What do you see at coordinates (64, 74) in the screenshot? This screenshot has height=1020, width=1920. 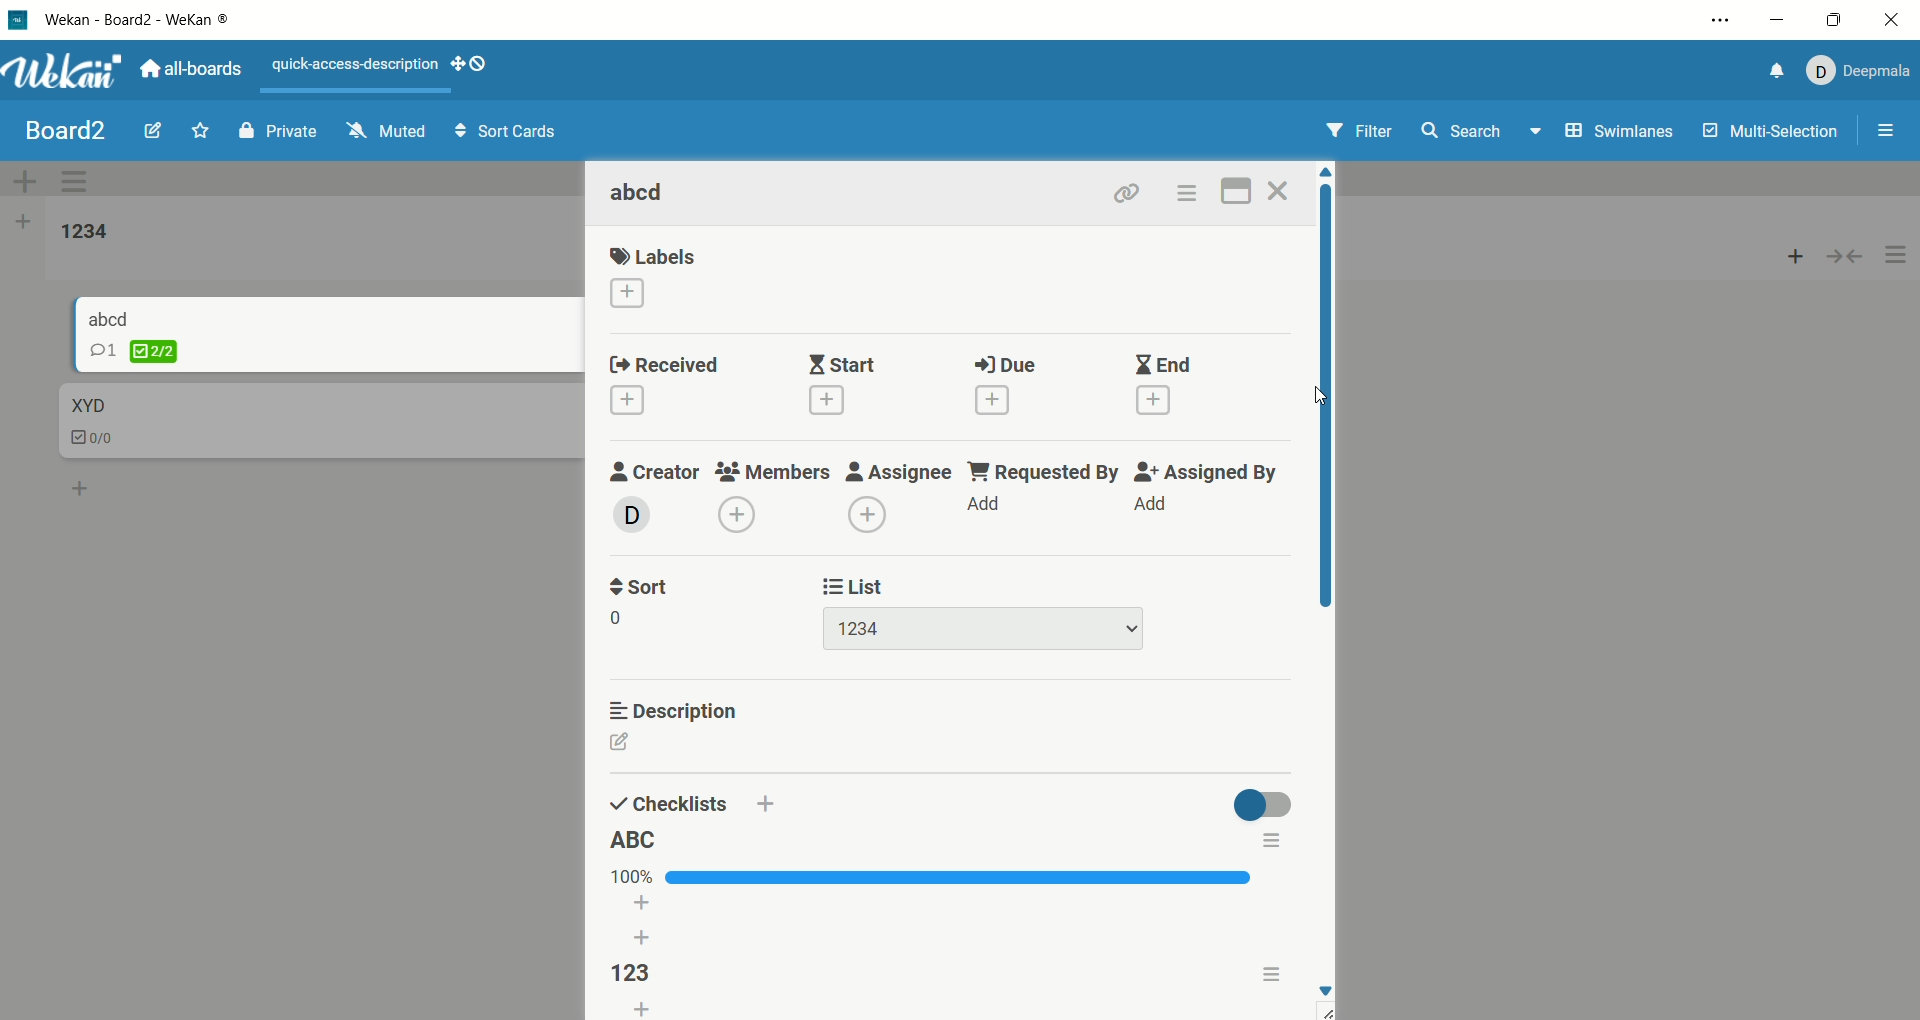 I see `wekan` at bounding box center [64, 74].